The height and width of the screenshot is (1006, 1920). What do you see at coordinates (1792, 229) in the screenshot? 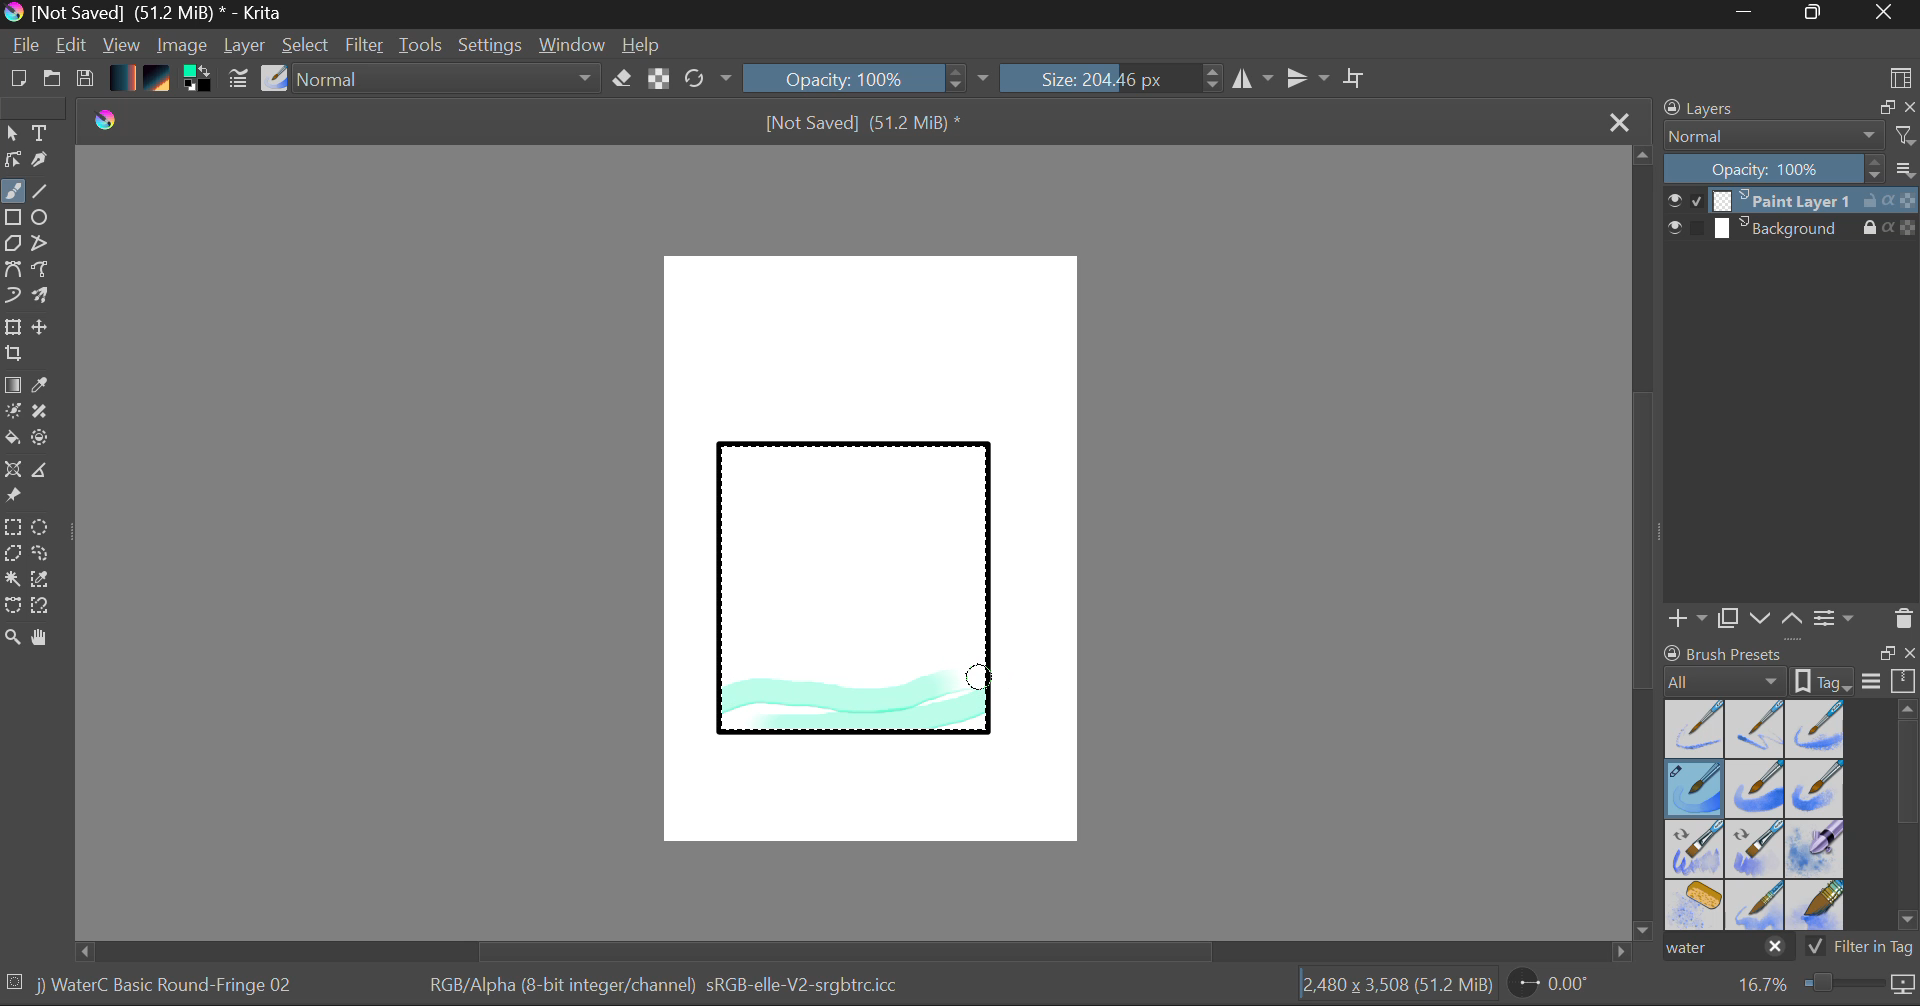
I see `Background Layer` at bounding box center [1792, 229].